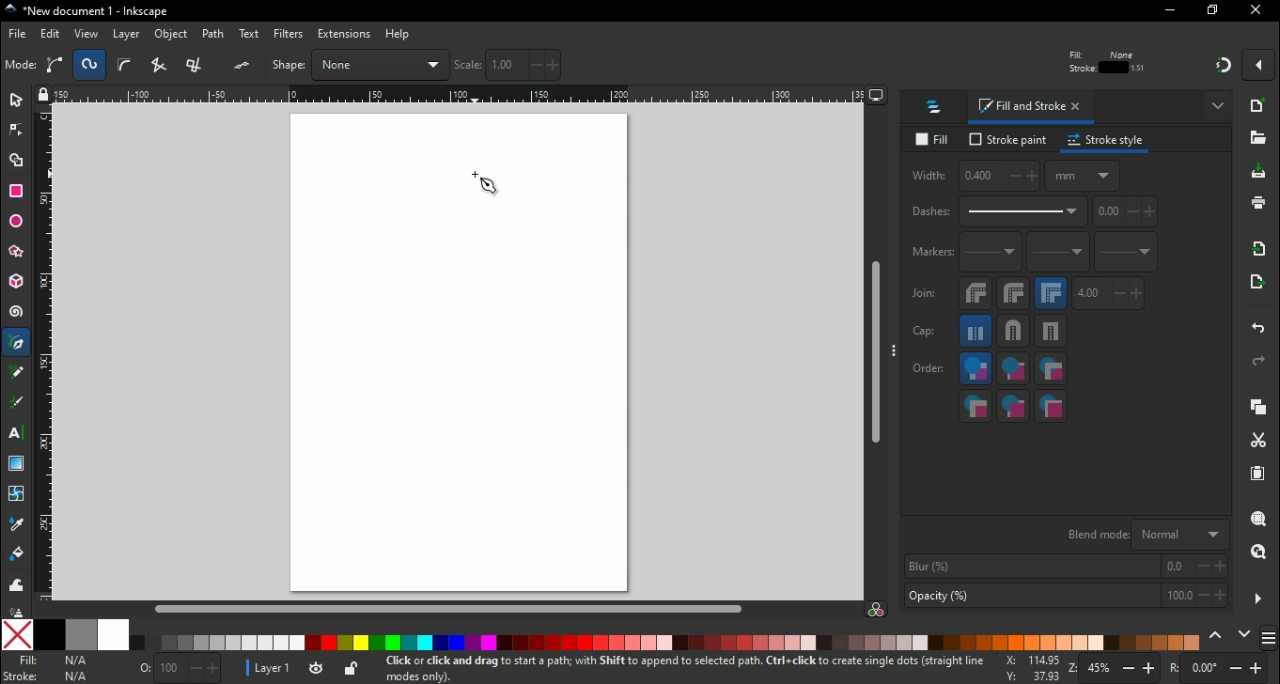 The width and height of the screenshot is (1280, 684). I want to click on create spiro path, so click(90, 64).